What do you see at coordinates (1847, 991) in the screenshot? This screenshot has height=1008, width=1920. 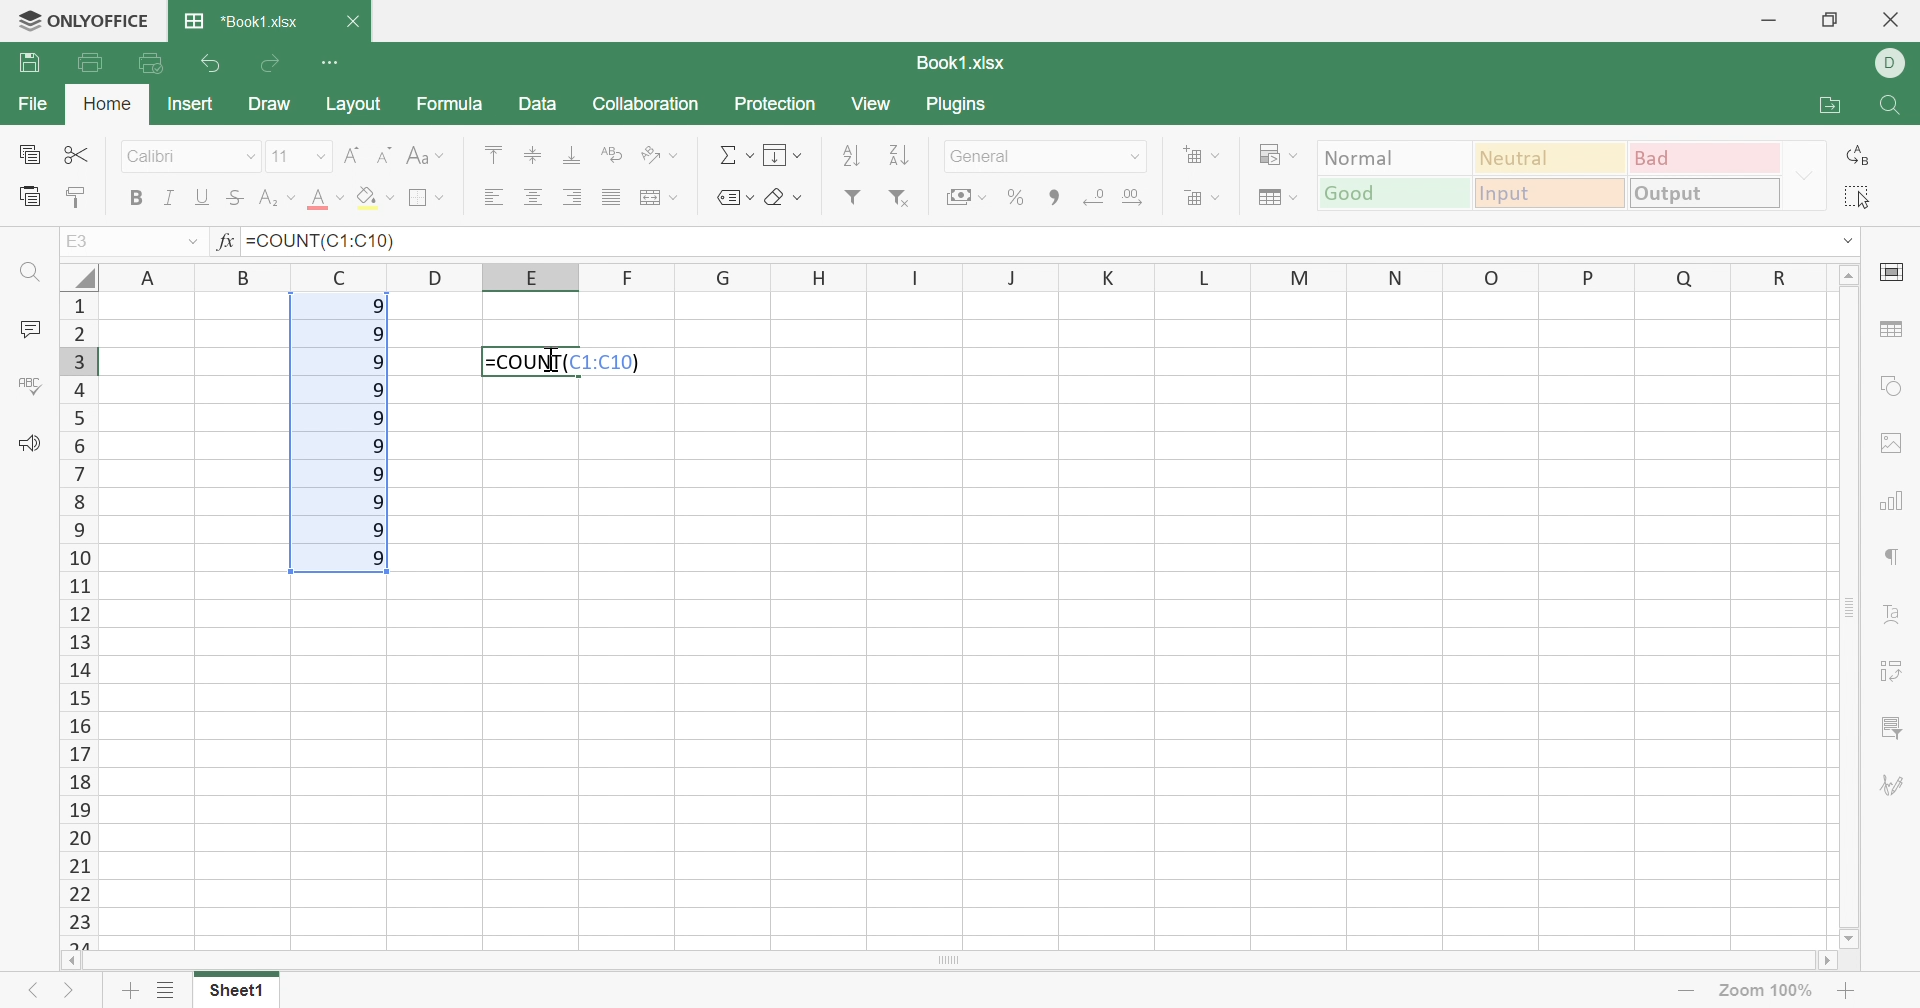 I see `Zoom in` at bounding box center [1847, 991].